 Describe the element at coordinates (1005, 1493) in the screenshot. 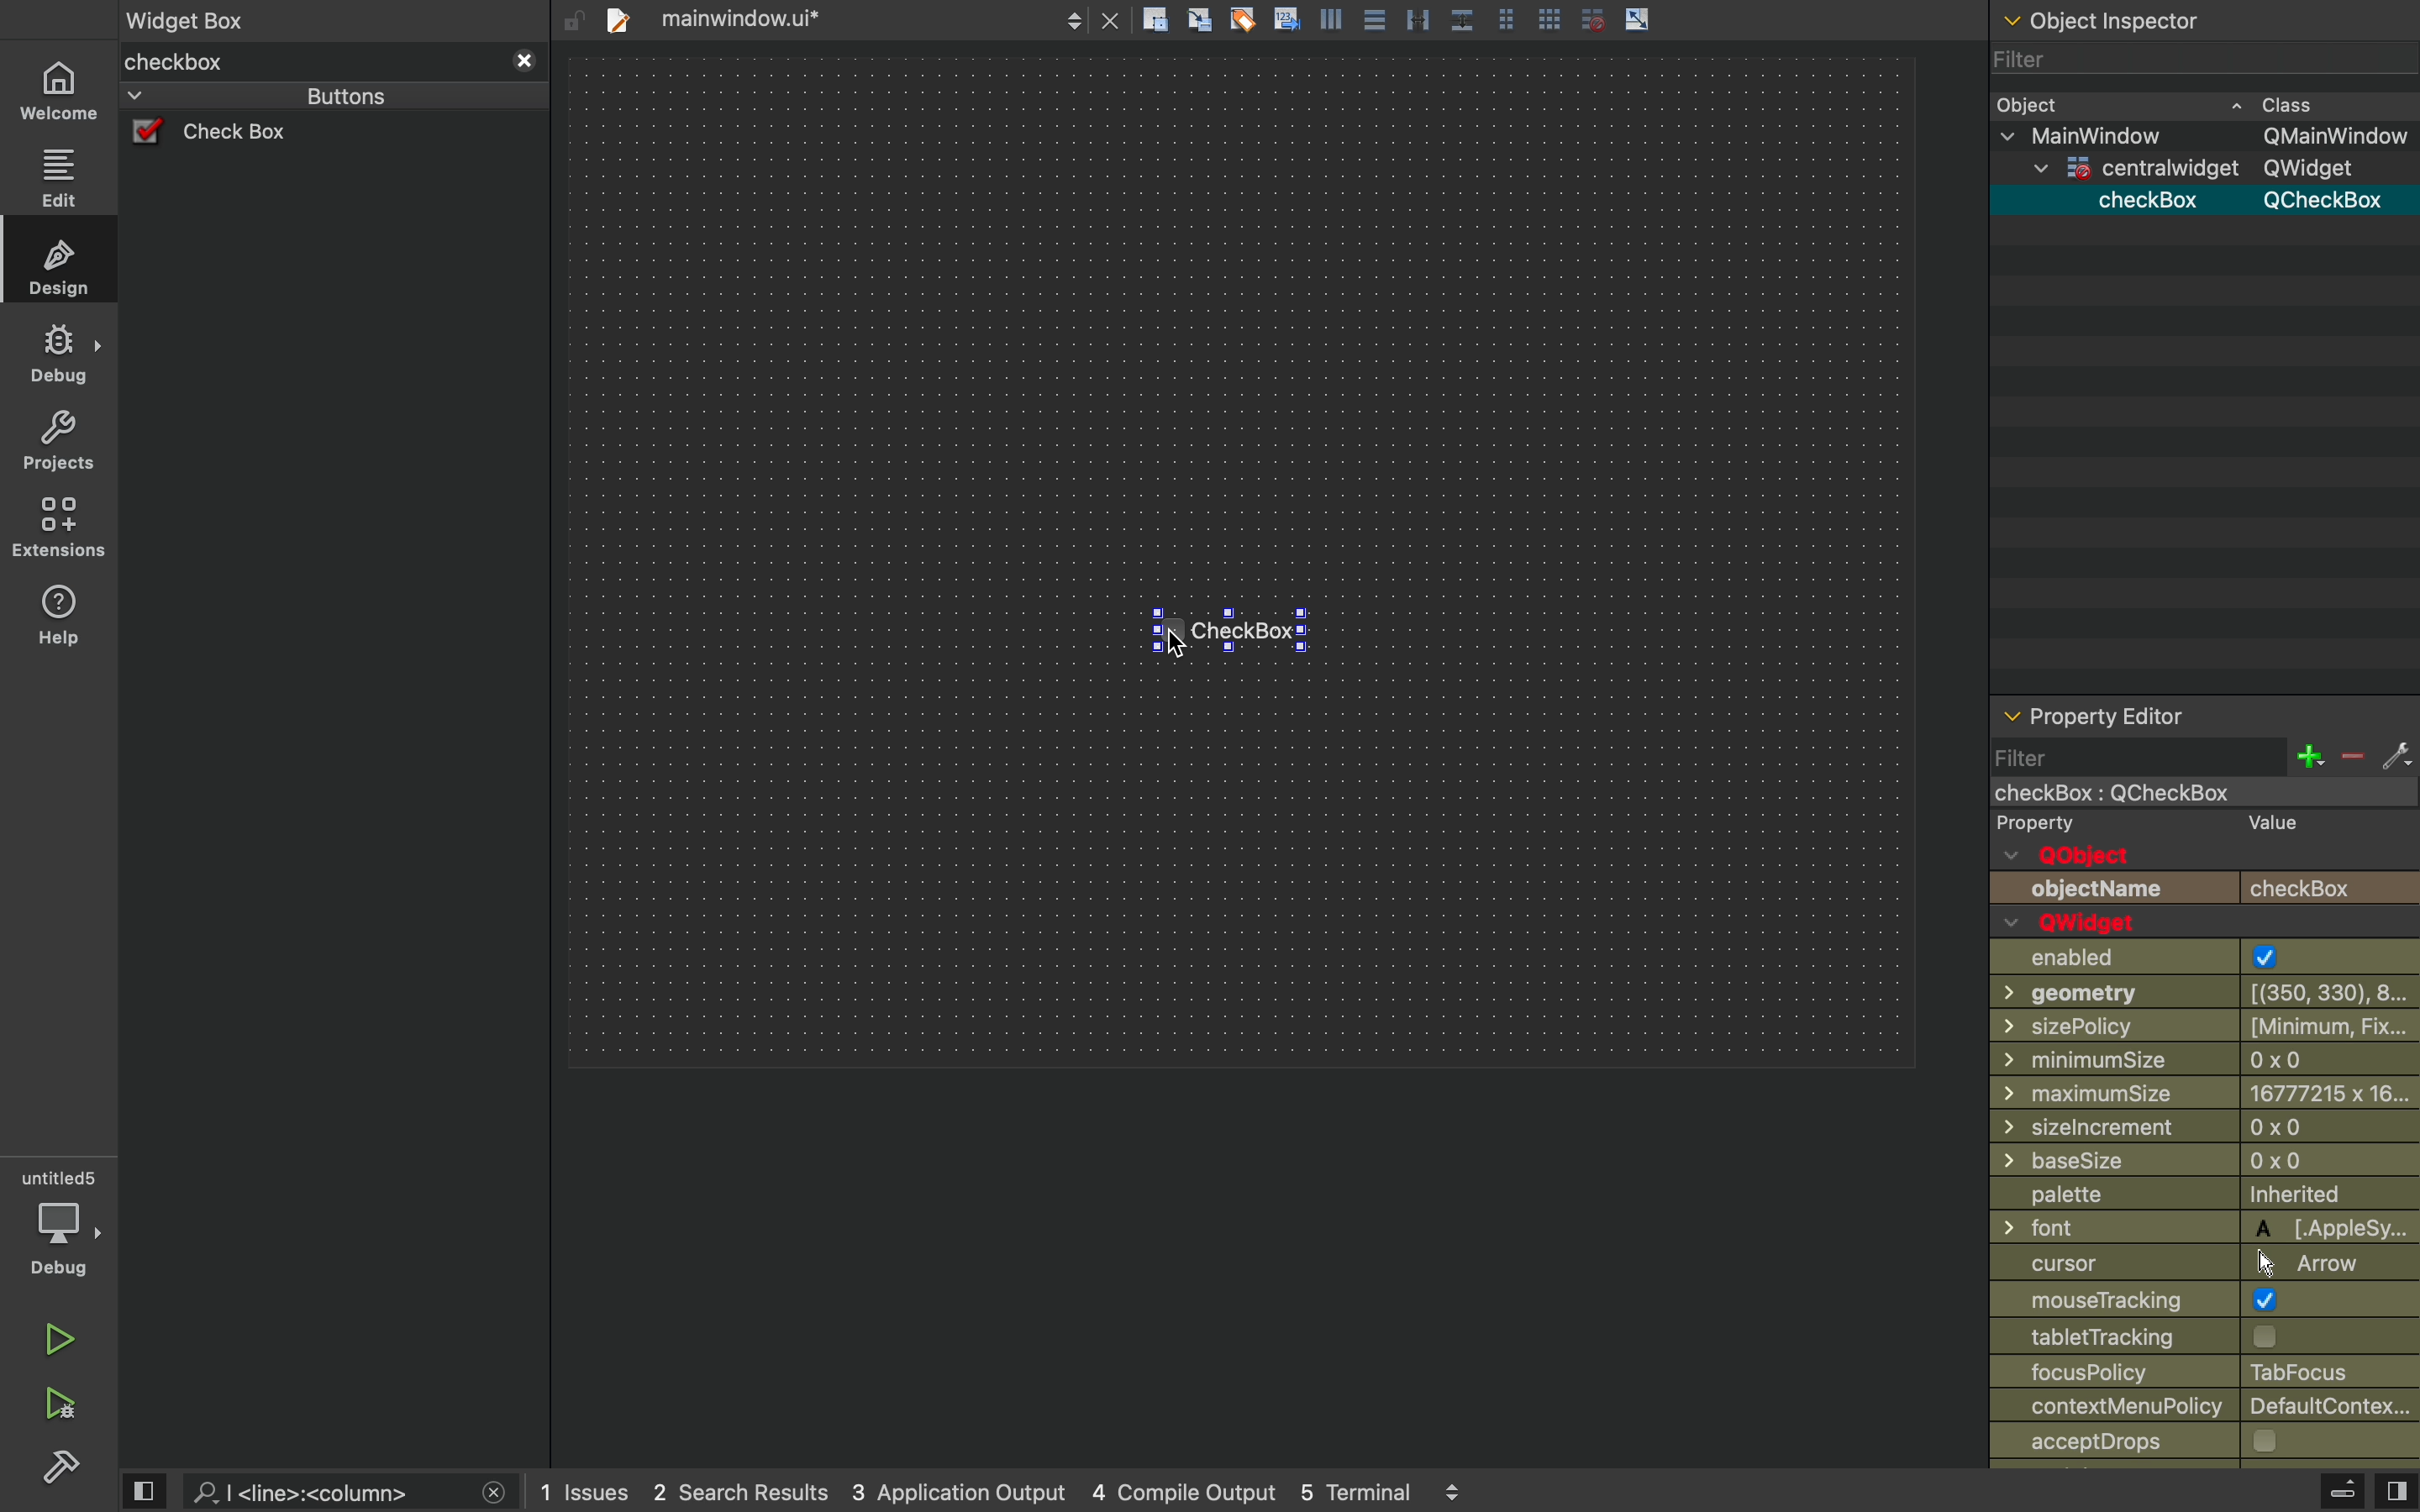

I see `logs` at that location.